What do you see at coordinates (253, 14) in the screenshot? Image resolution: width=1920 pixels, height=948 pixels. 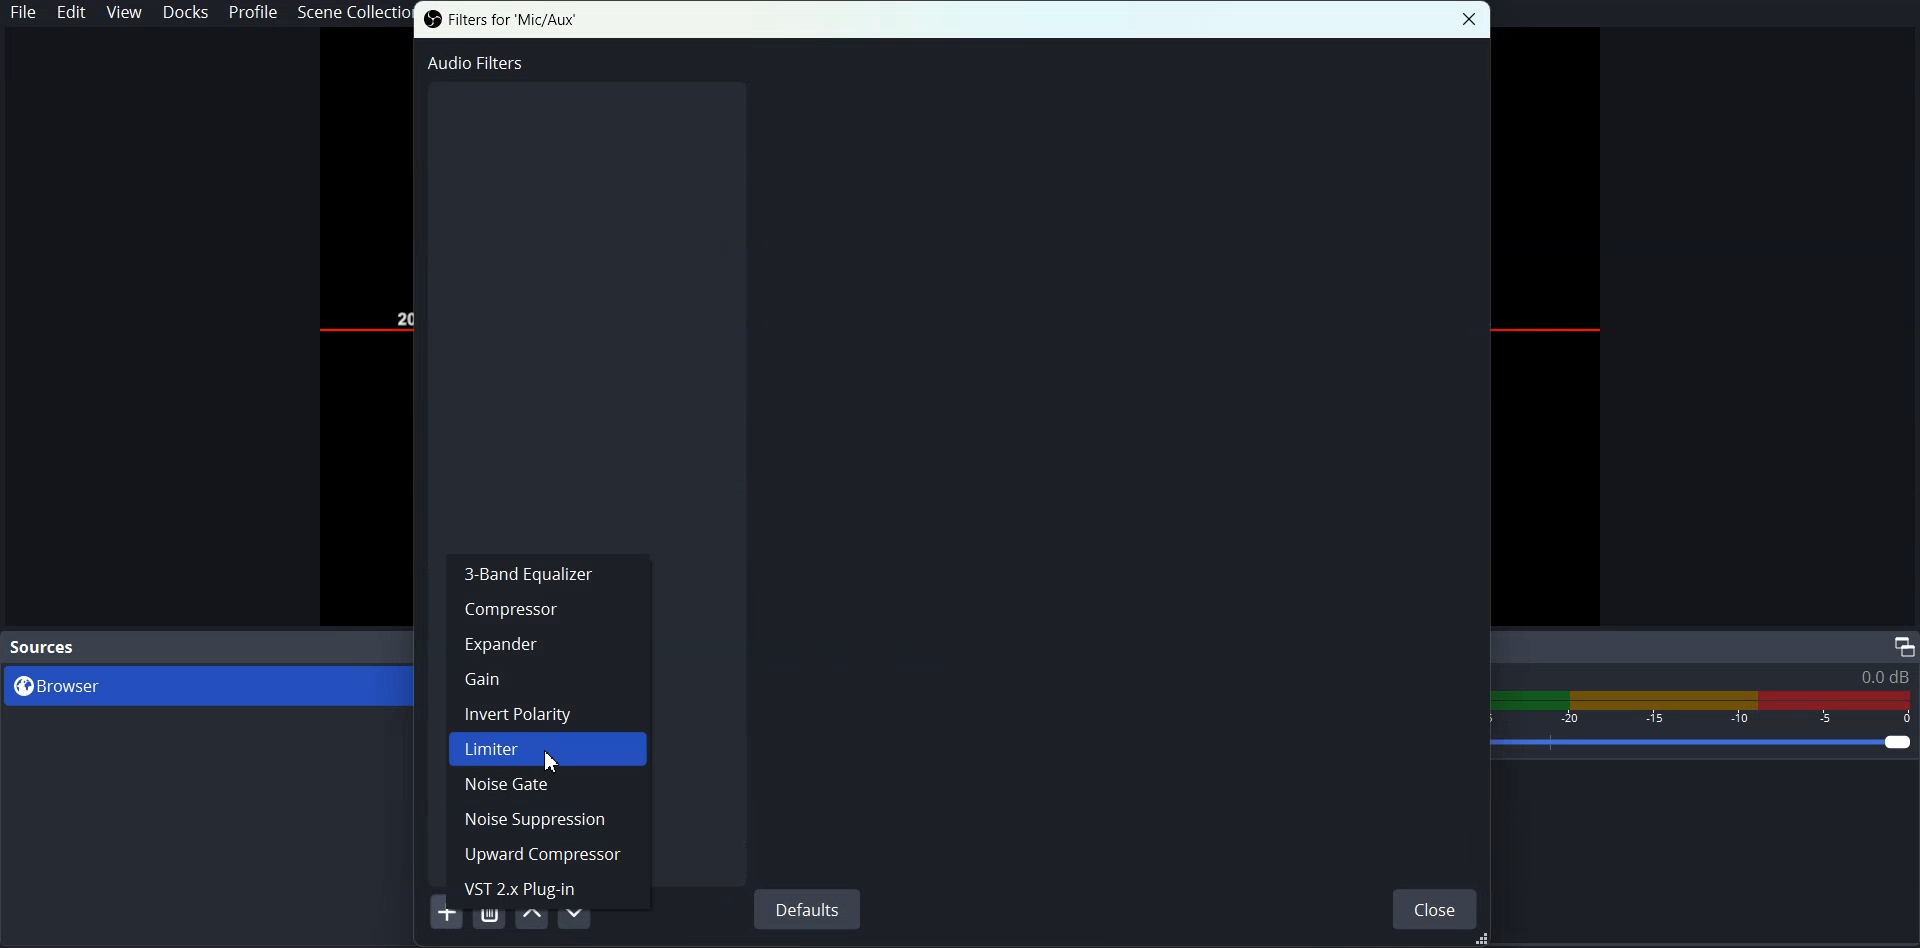 I see `Profile` at bounding box center [253, 14].